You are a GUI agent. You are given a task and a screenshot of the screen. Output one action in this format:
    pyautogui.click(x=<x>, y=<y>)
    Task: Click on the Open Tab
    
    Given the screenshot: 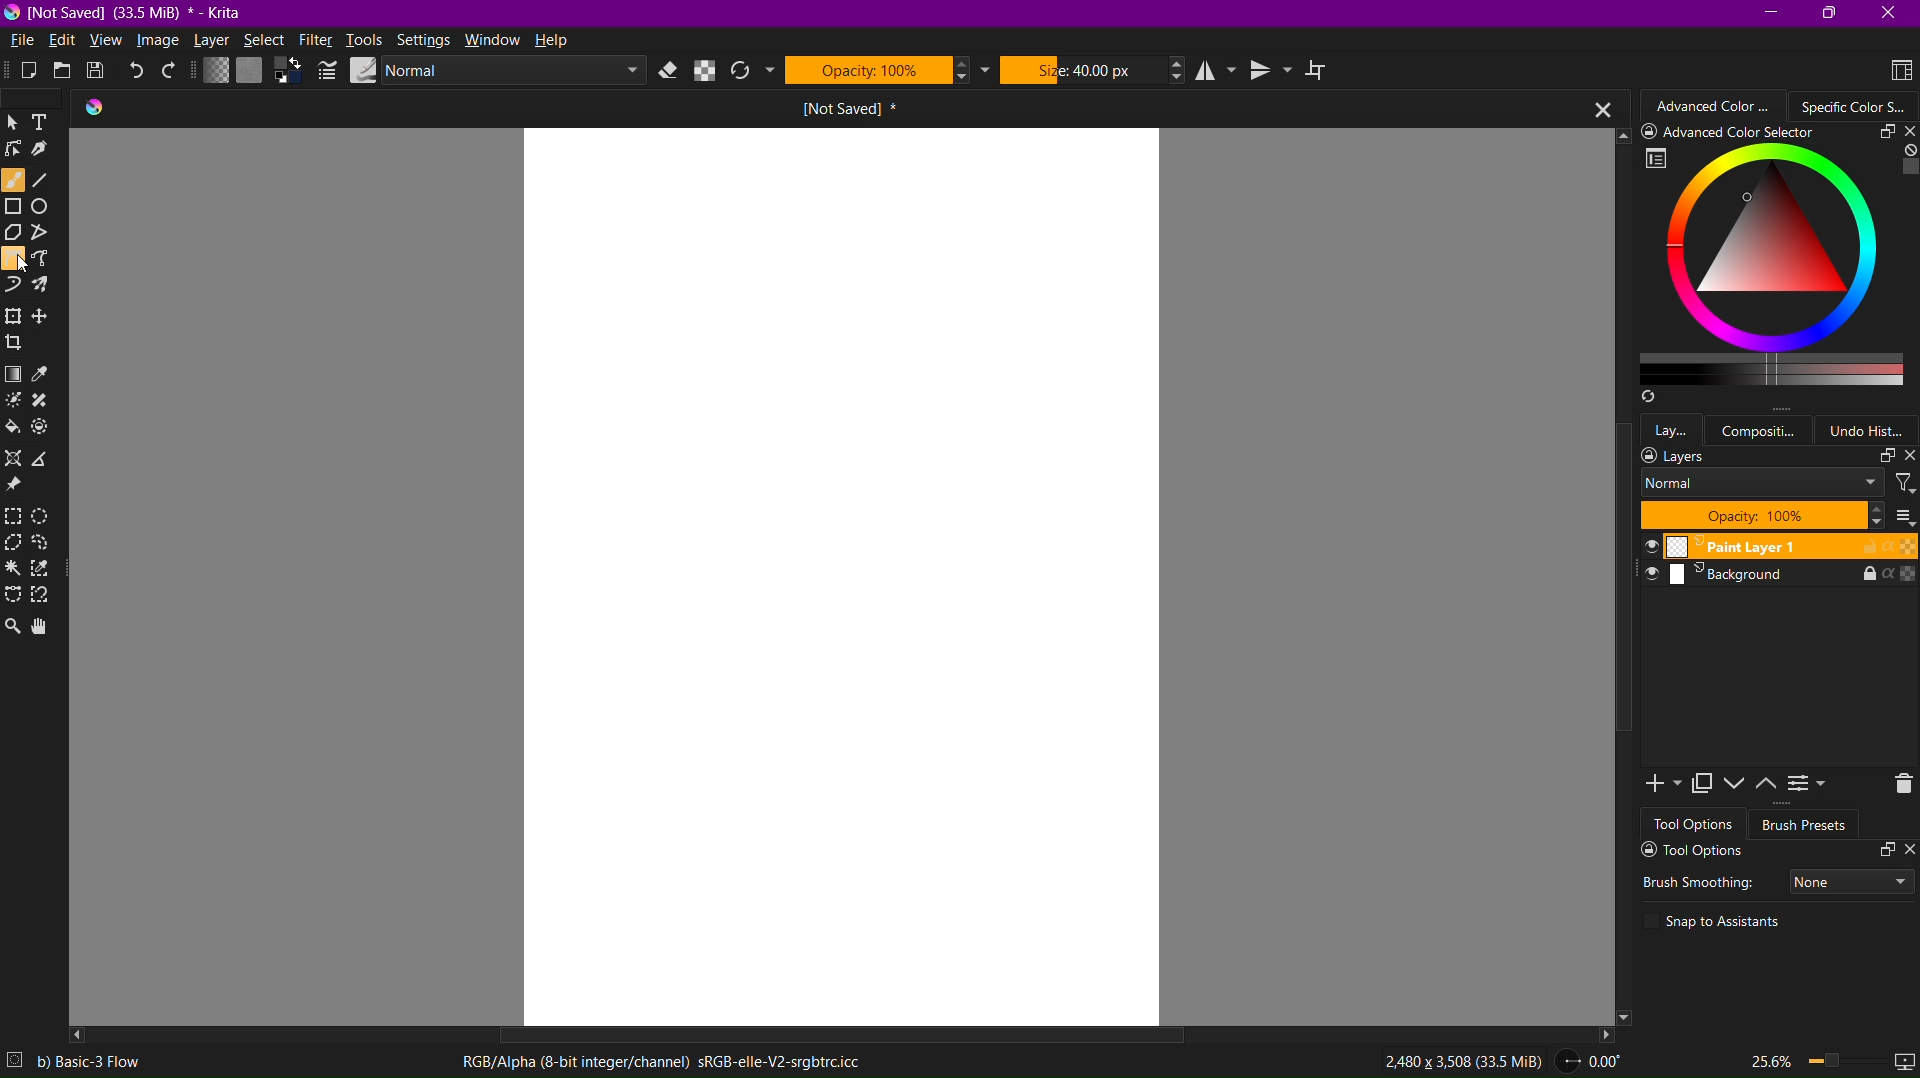 What is the action you would take?
    pyautogui.click(x=784, y=108)
    